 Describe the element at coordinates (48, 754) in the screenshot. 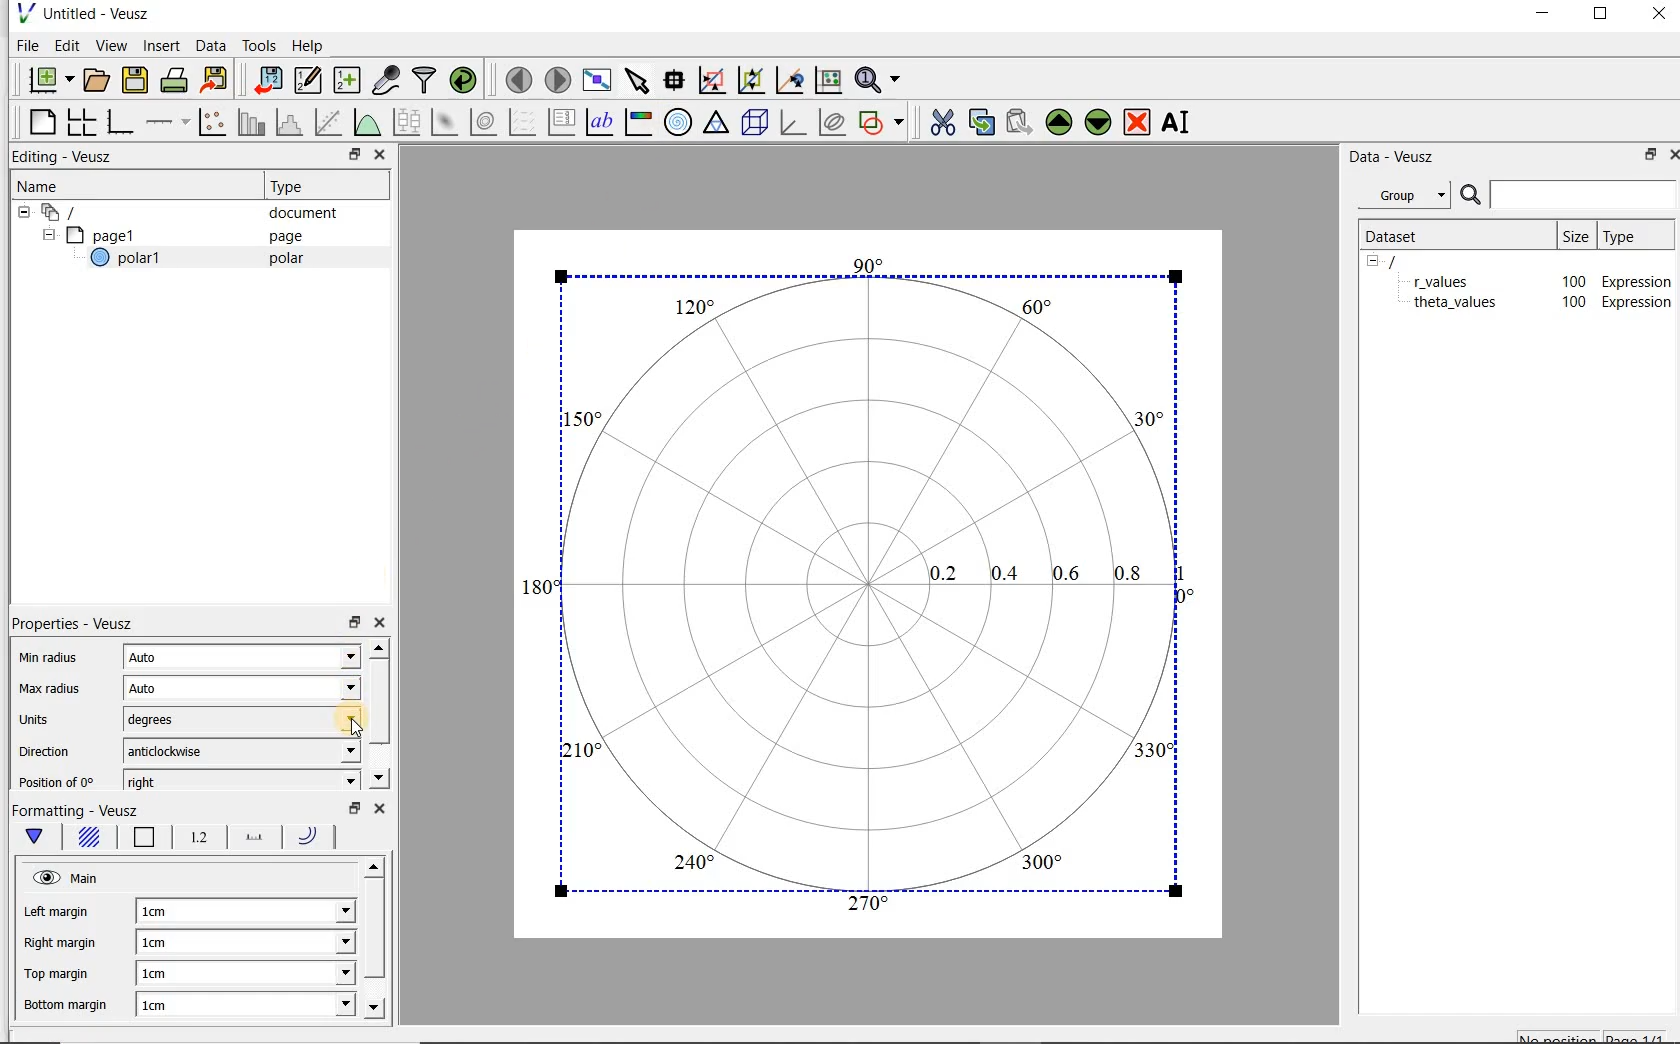

I see `Direction` at that location.